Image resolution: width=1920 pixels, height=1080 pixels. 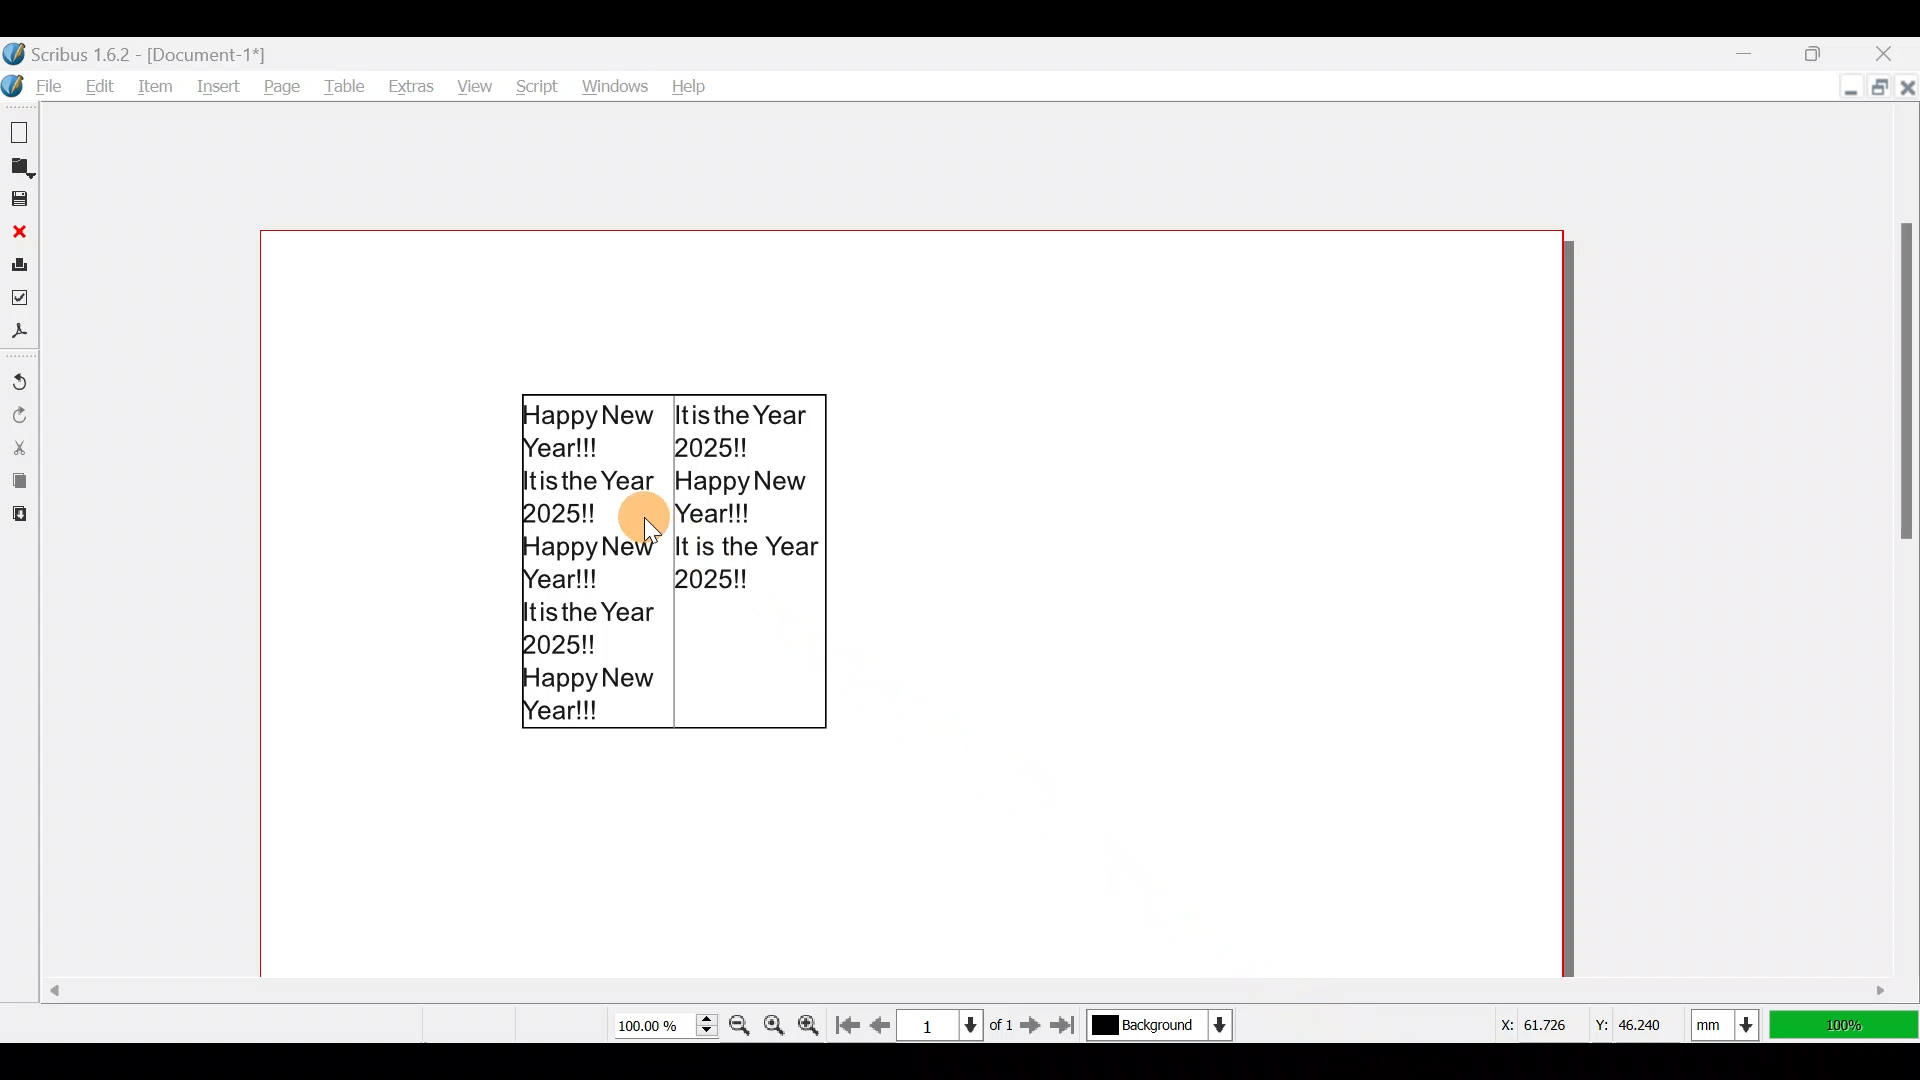 What do you see at coordinates (738, 1020) in the screenshot?
I see `Zoom out by the stepping value in tools preferences` at bounding box center [738, 1020].